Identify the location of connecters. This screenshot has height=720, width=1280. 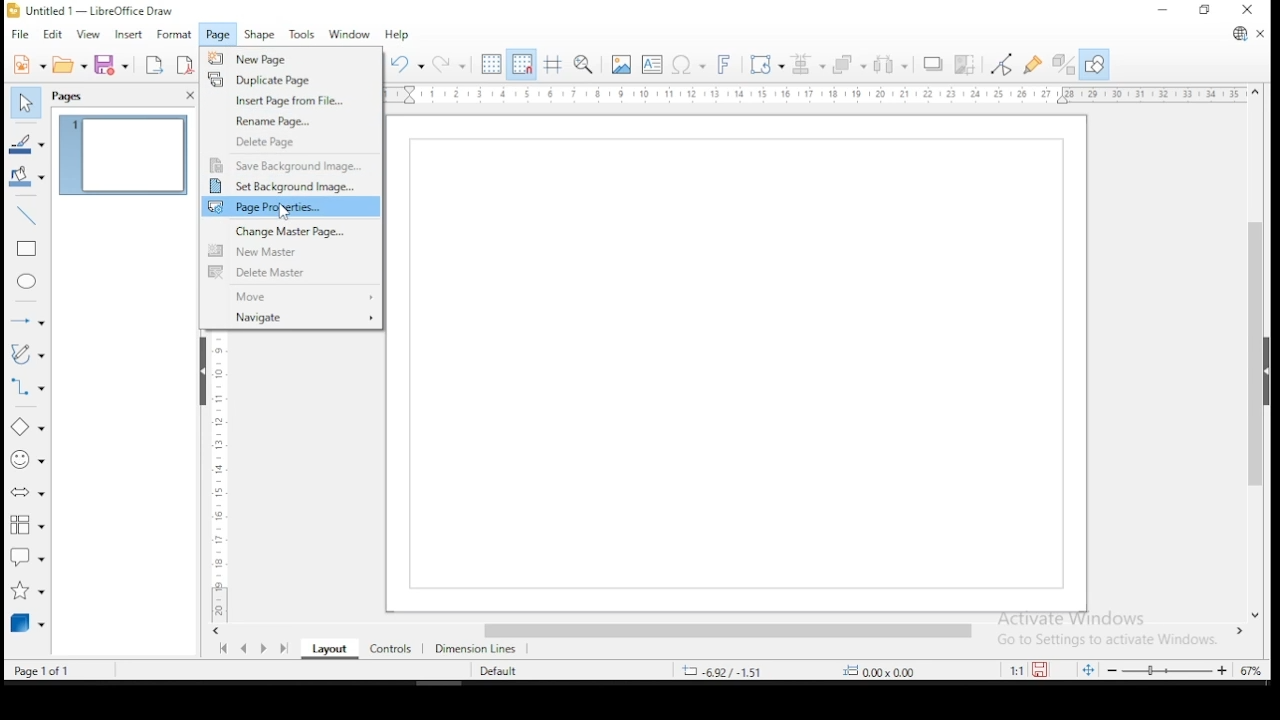
(26, 389).